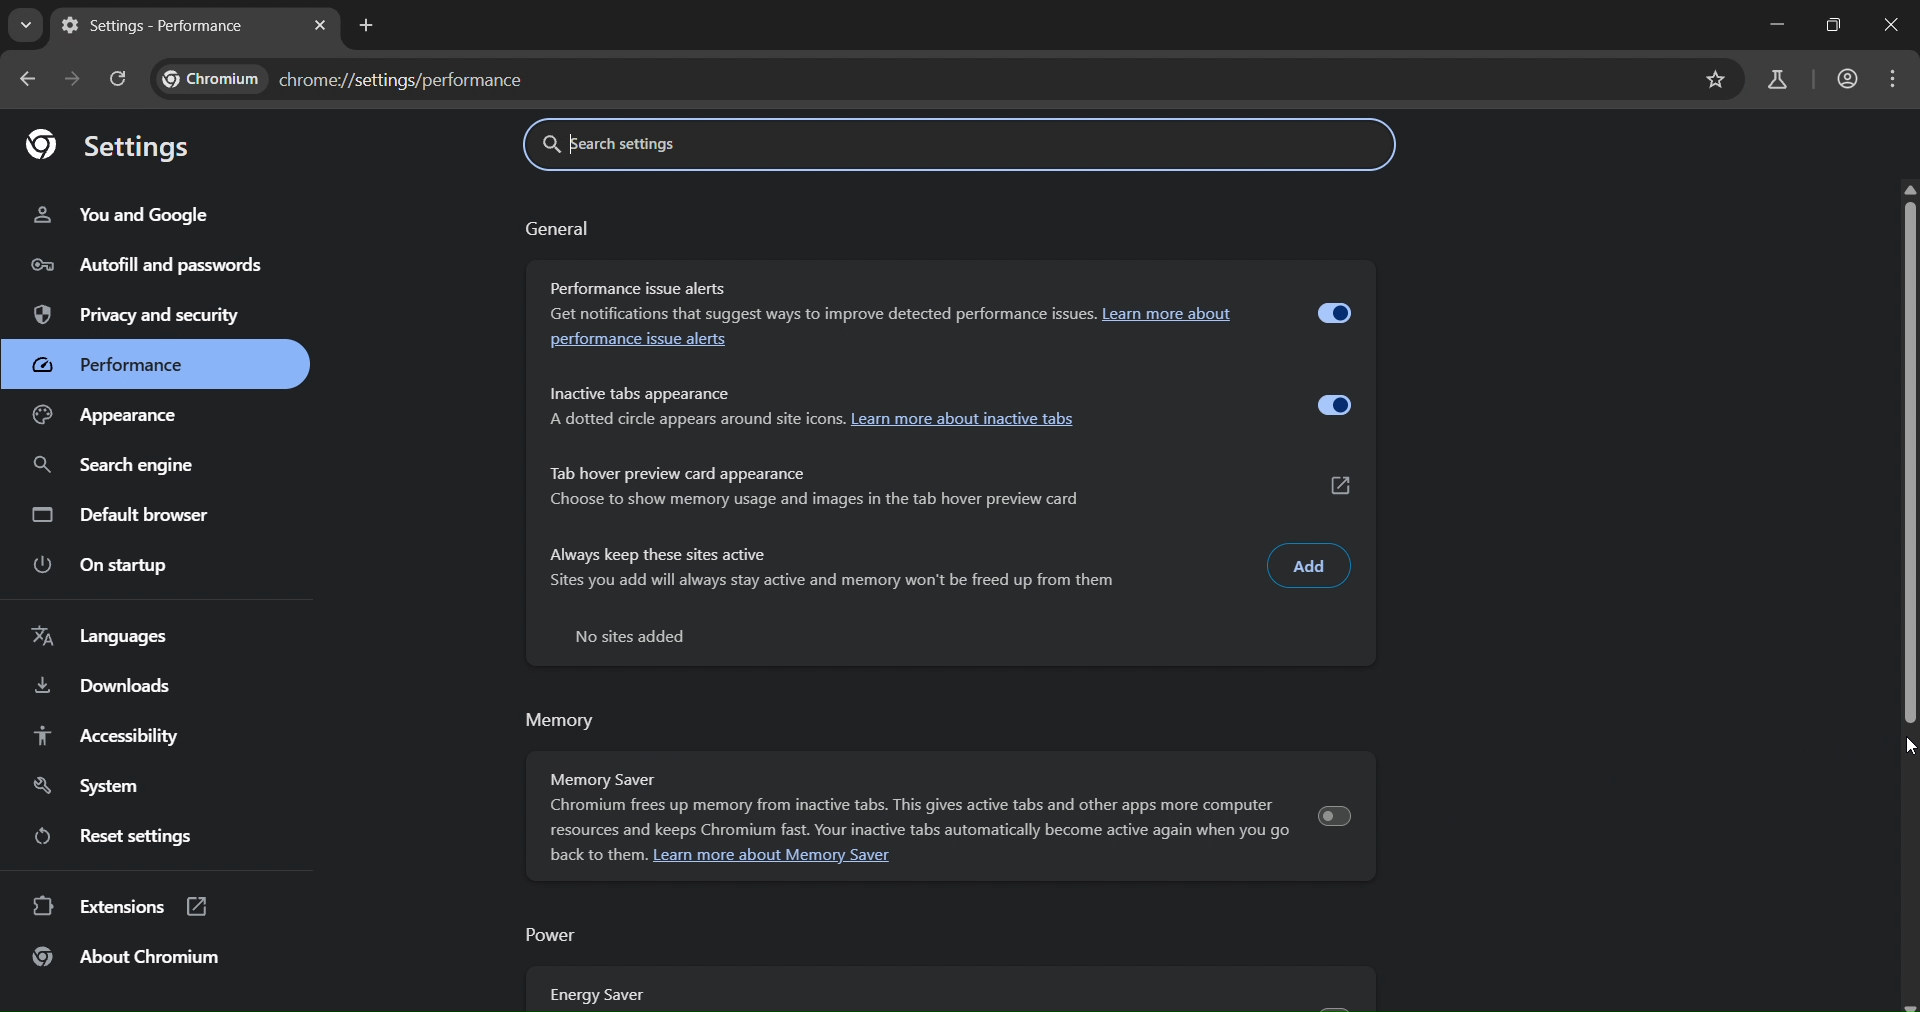  Describe the element at coordinates (120, 904) in the screenshot. I see `extensions` at that location.